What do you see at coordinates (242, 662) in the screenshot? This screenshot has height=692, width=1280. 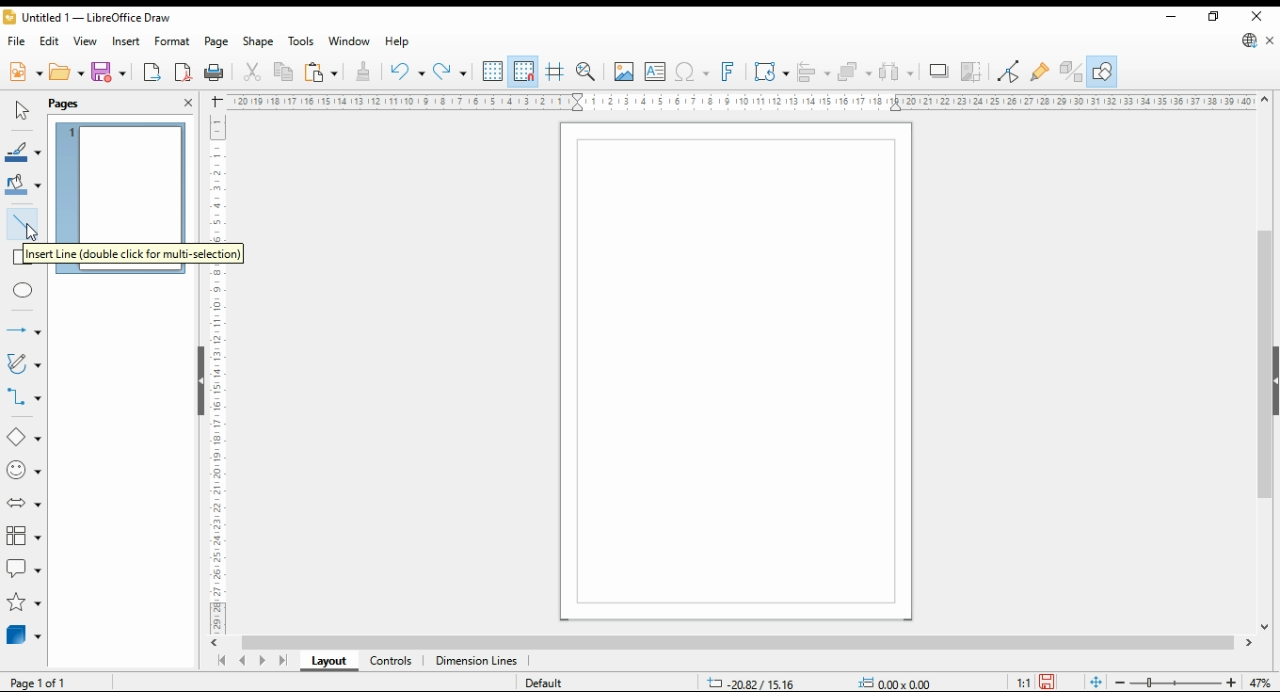 I see `previous page` at bounding box center [242, 662].